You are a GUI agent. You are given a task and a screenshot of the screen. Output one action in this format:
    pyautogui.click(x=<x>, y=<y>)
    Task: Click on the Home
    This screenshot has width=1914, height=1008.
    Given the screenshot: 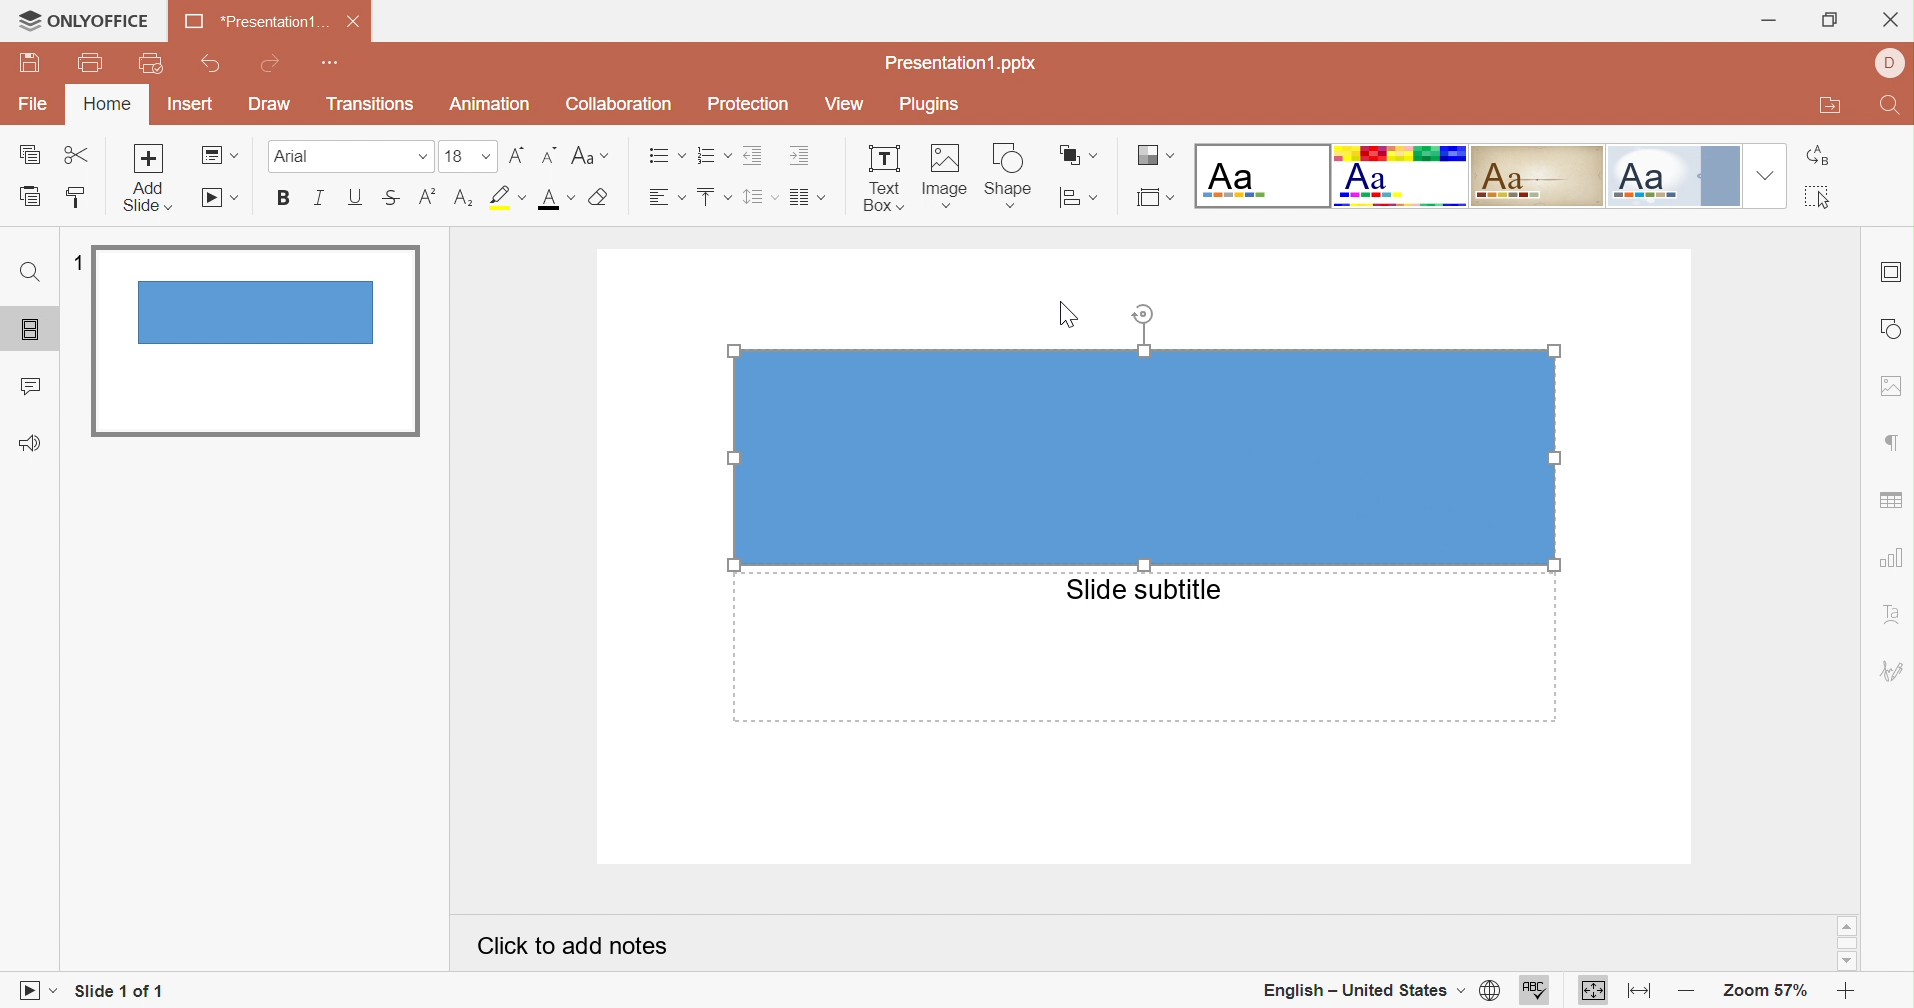 What is the action you would take?
    pyautogui.click(x=104, y=104)
    